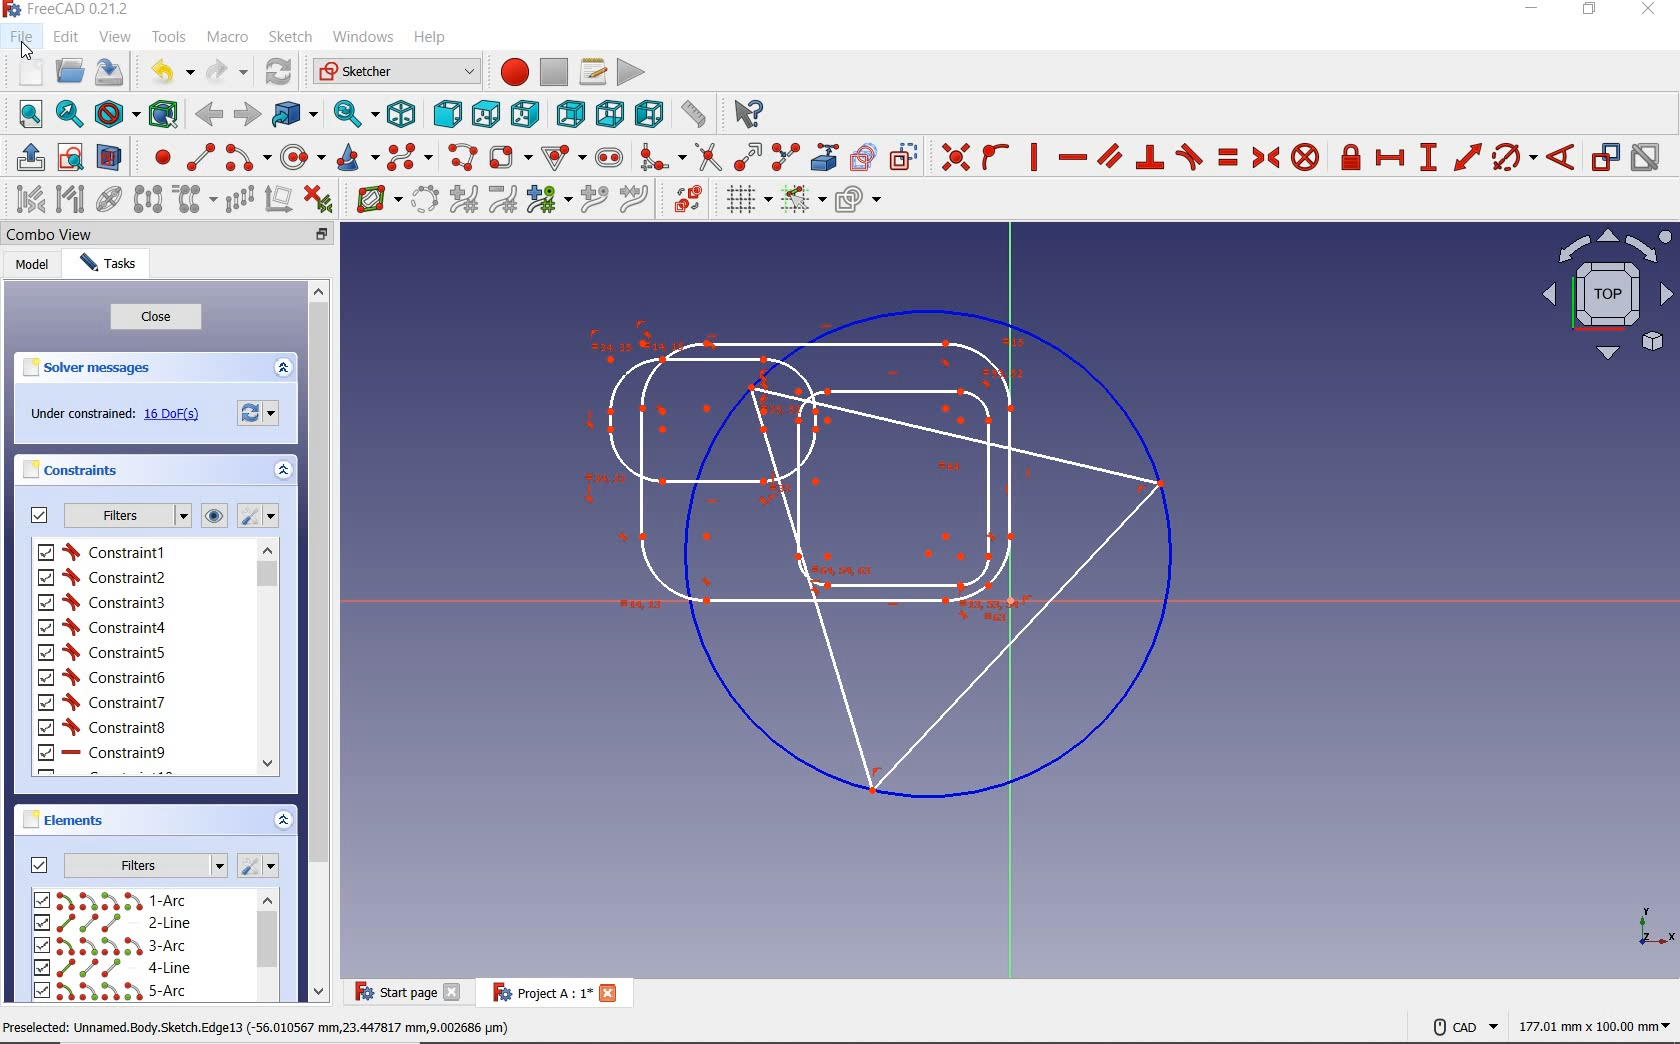  I want to click on undo, so click(169, 72).